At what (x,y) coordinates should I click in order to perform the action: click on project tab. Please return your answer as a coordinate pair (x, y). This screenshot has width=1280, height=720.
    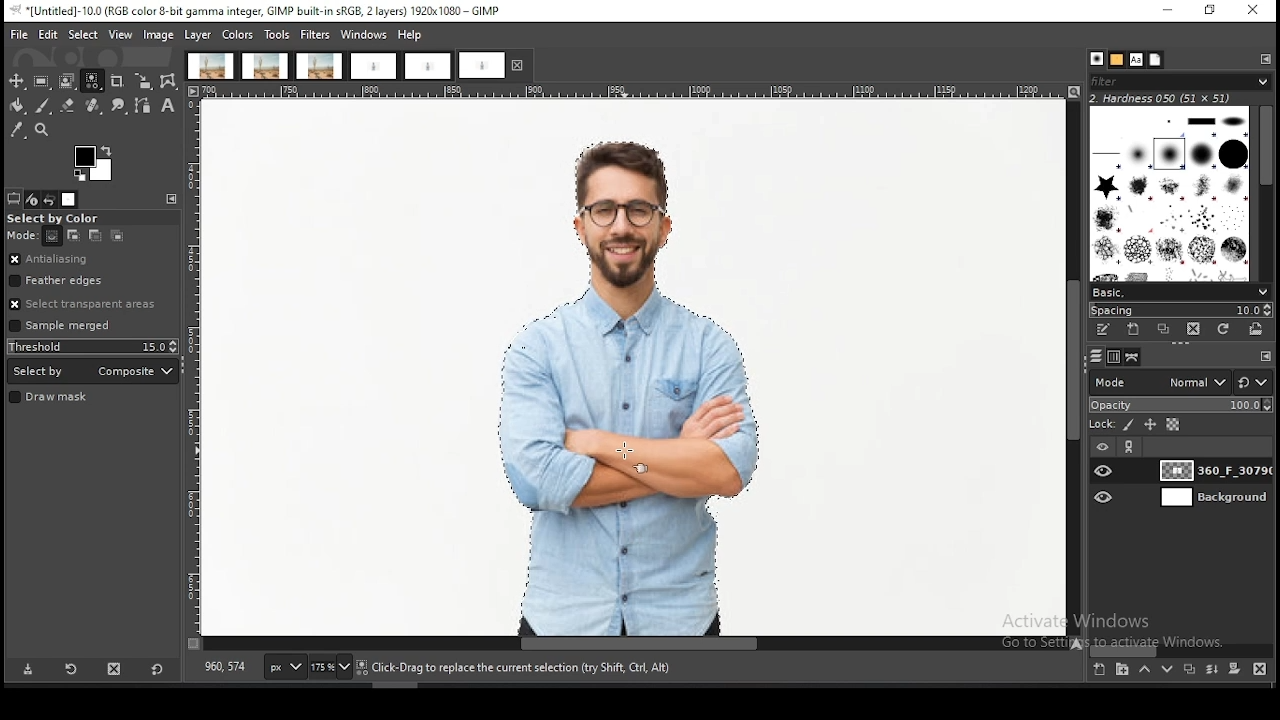
    Looking at the image, I should click on (428, 67).